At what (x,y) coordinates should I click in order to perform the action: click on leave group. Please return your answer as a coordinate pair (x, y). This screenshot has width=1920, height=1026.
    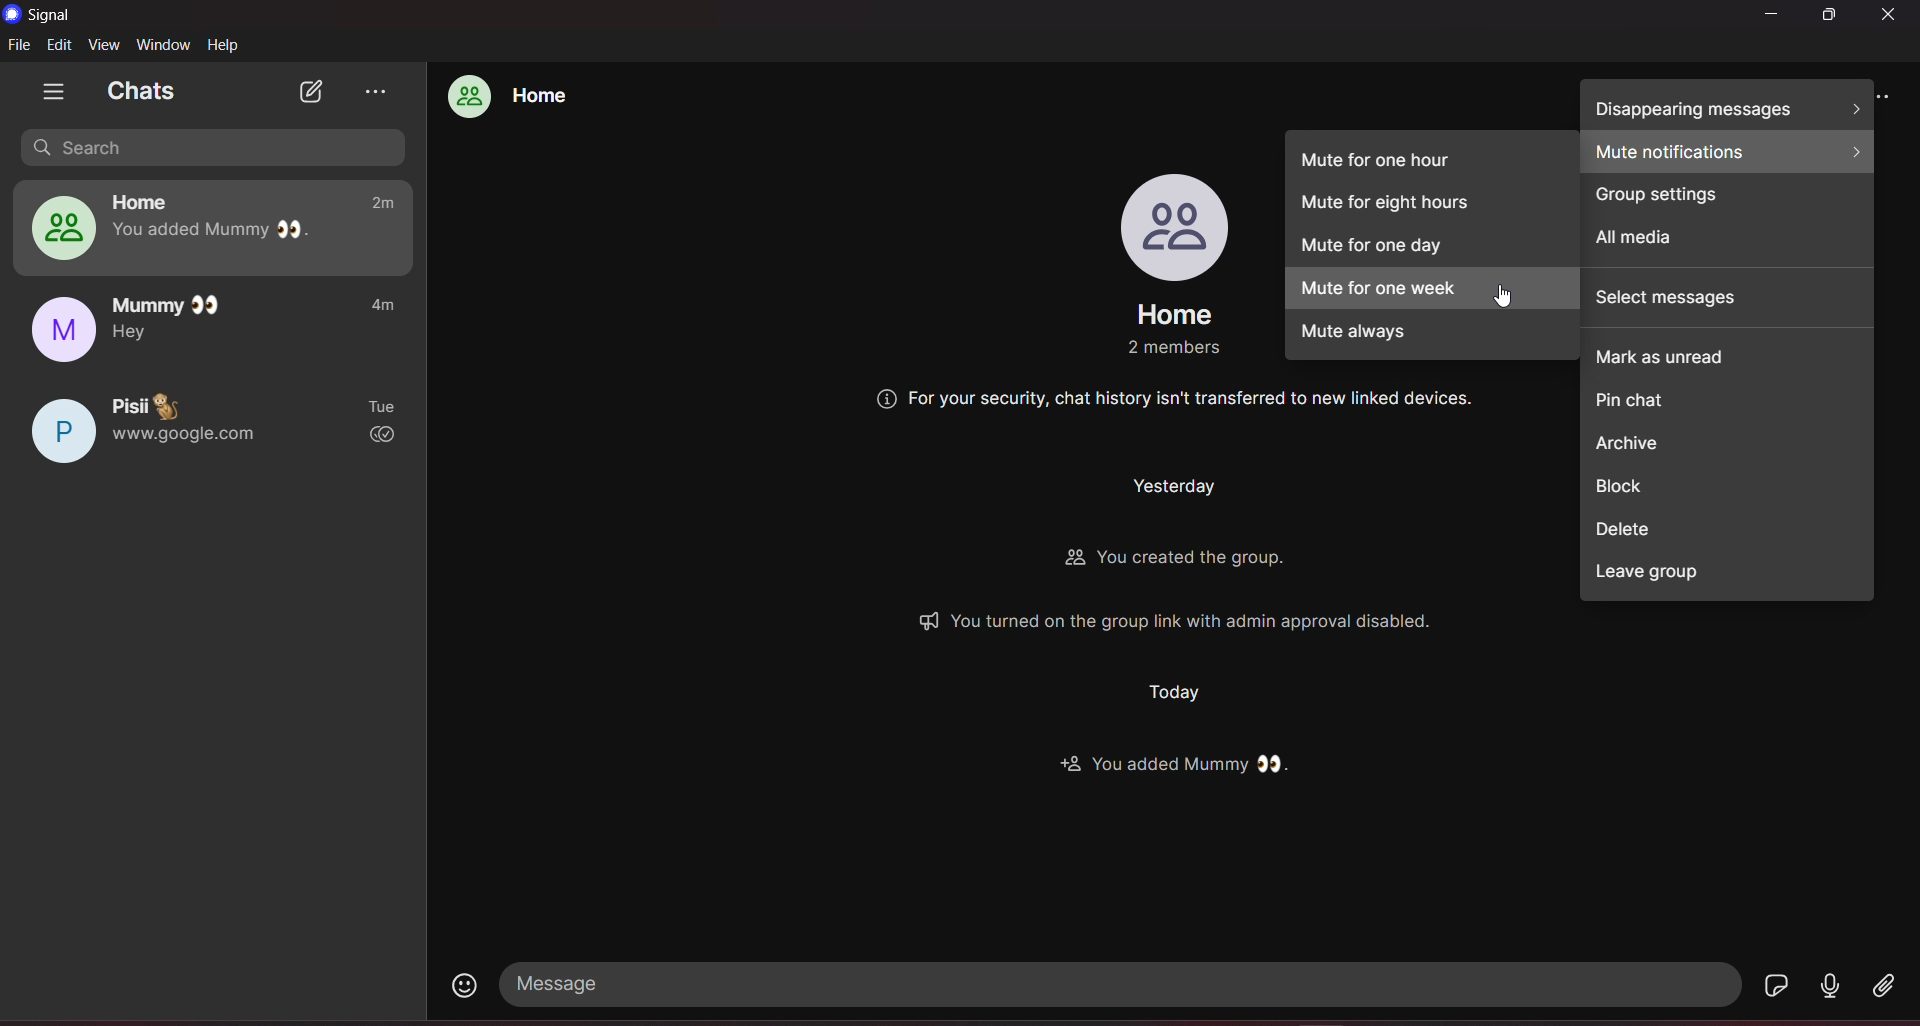
    Looking at the image, I should click on (1726, 584).